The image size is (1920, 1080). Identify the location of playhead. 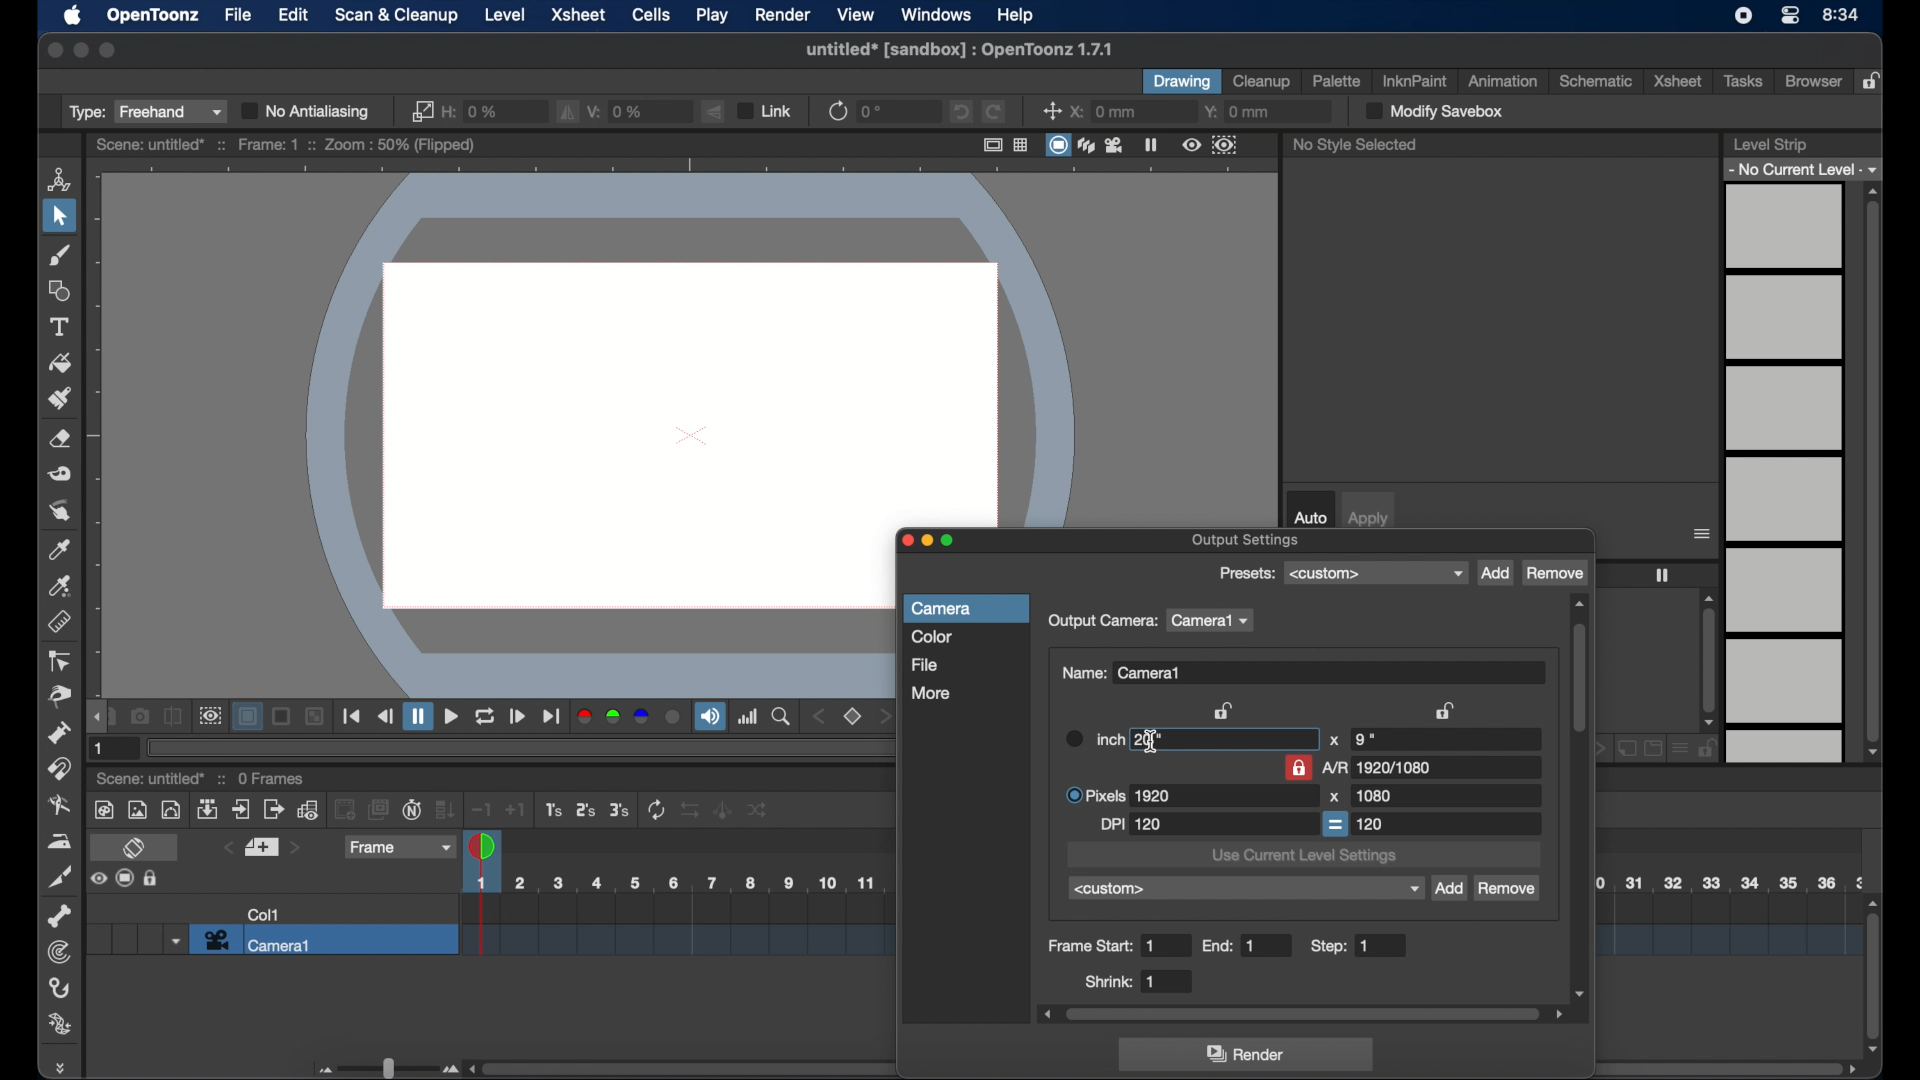
(484, 845).